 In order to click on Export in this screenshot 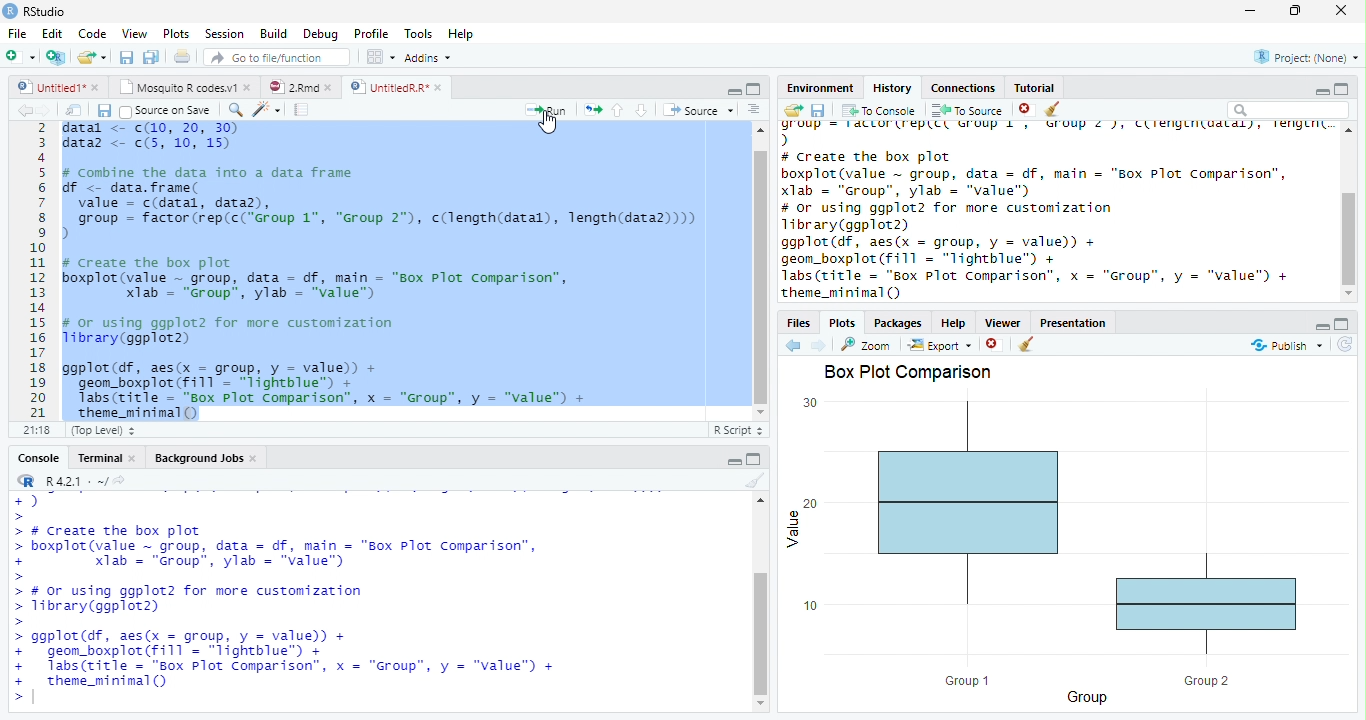, I will do `click(940, 345)`.